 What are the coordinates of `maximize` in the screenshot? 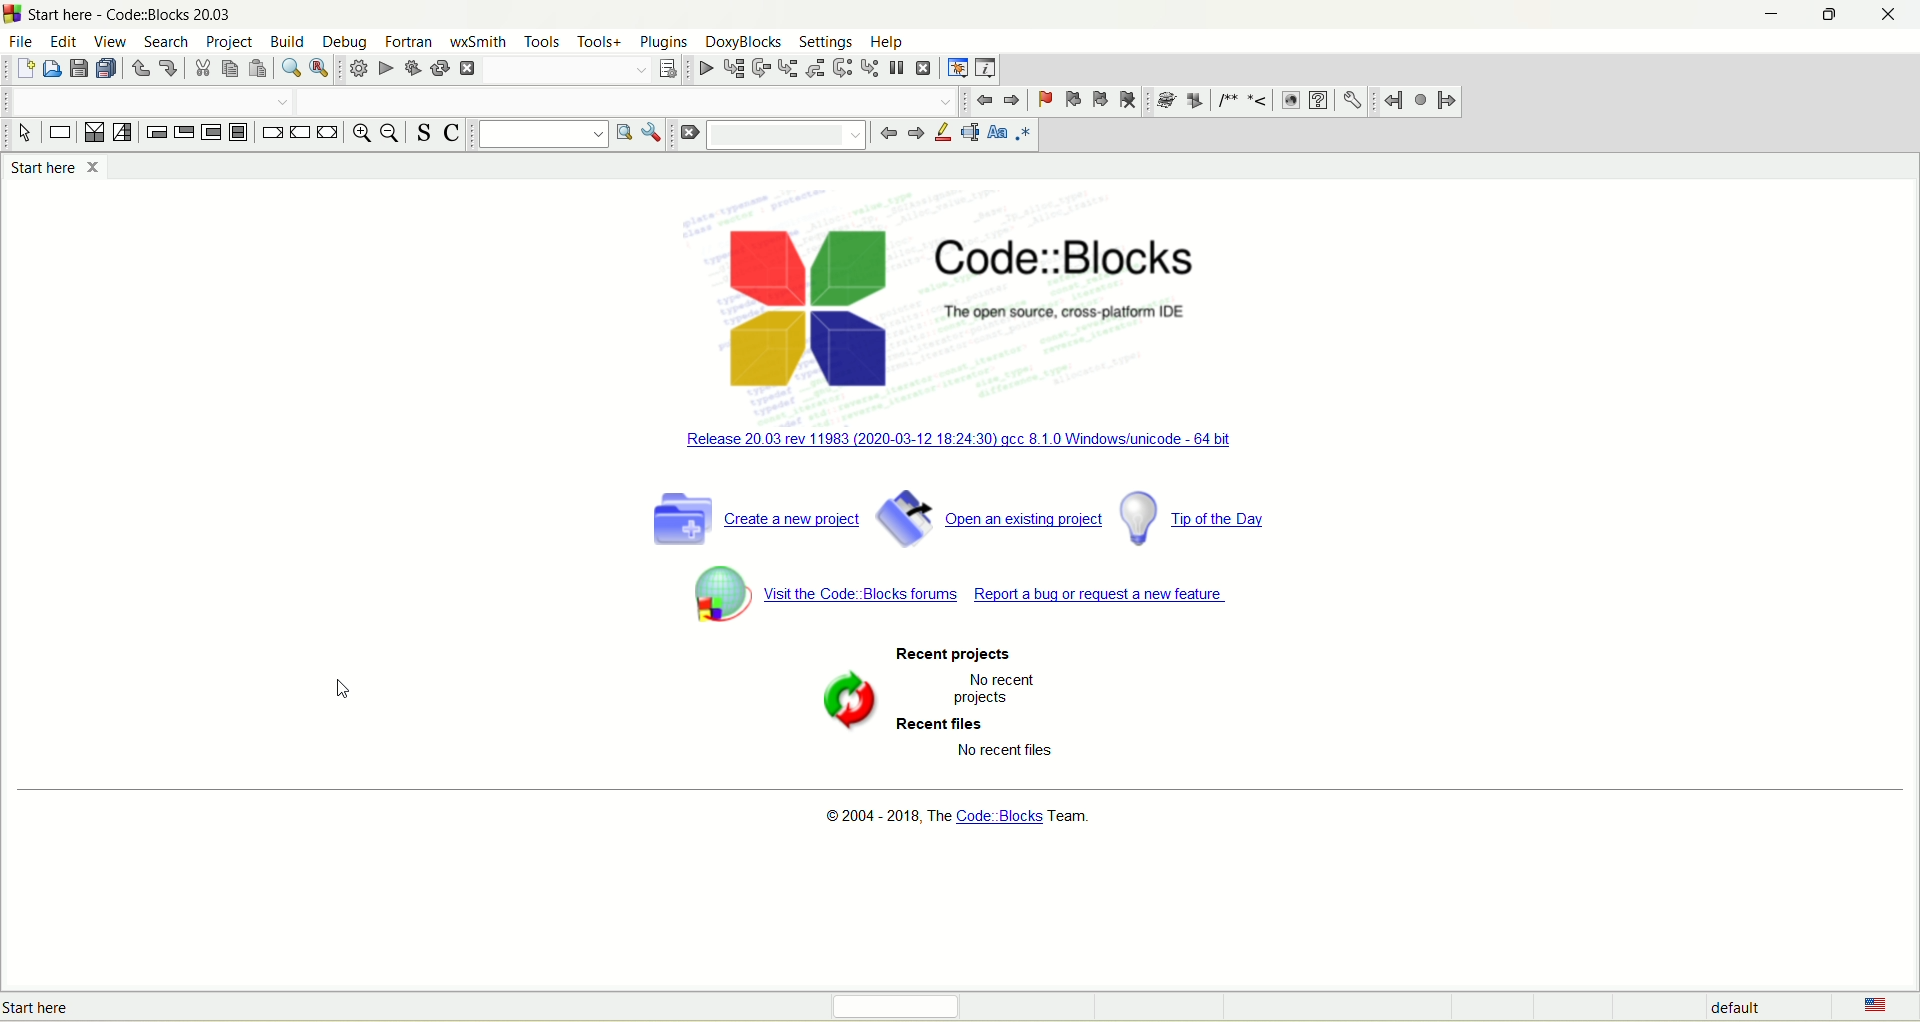 It's located at (1829, 16).